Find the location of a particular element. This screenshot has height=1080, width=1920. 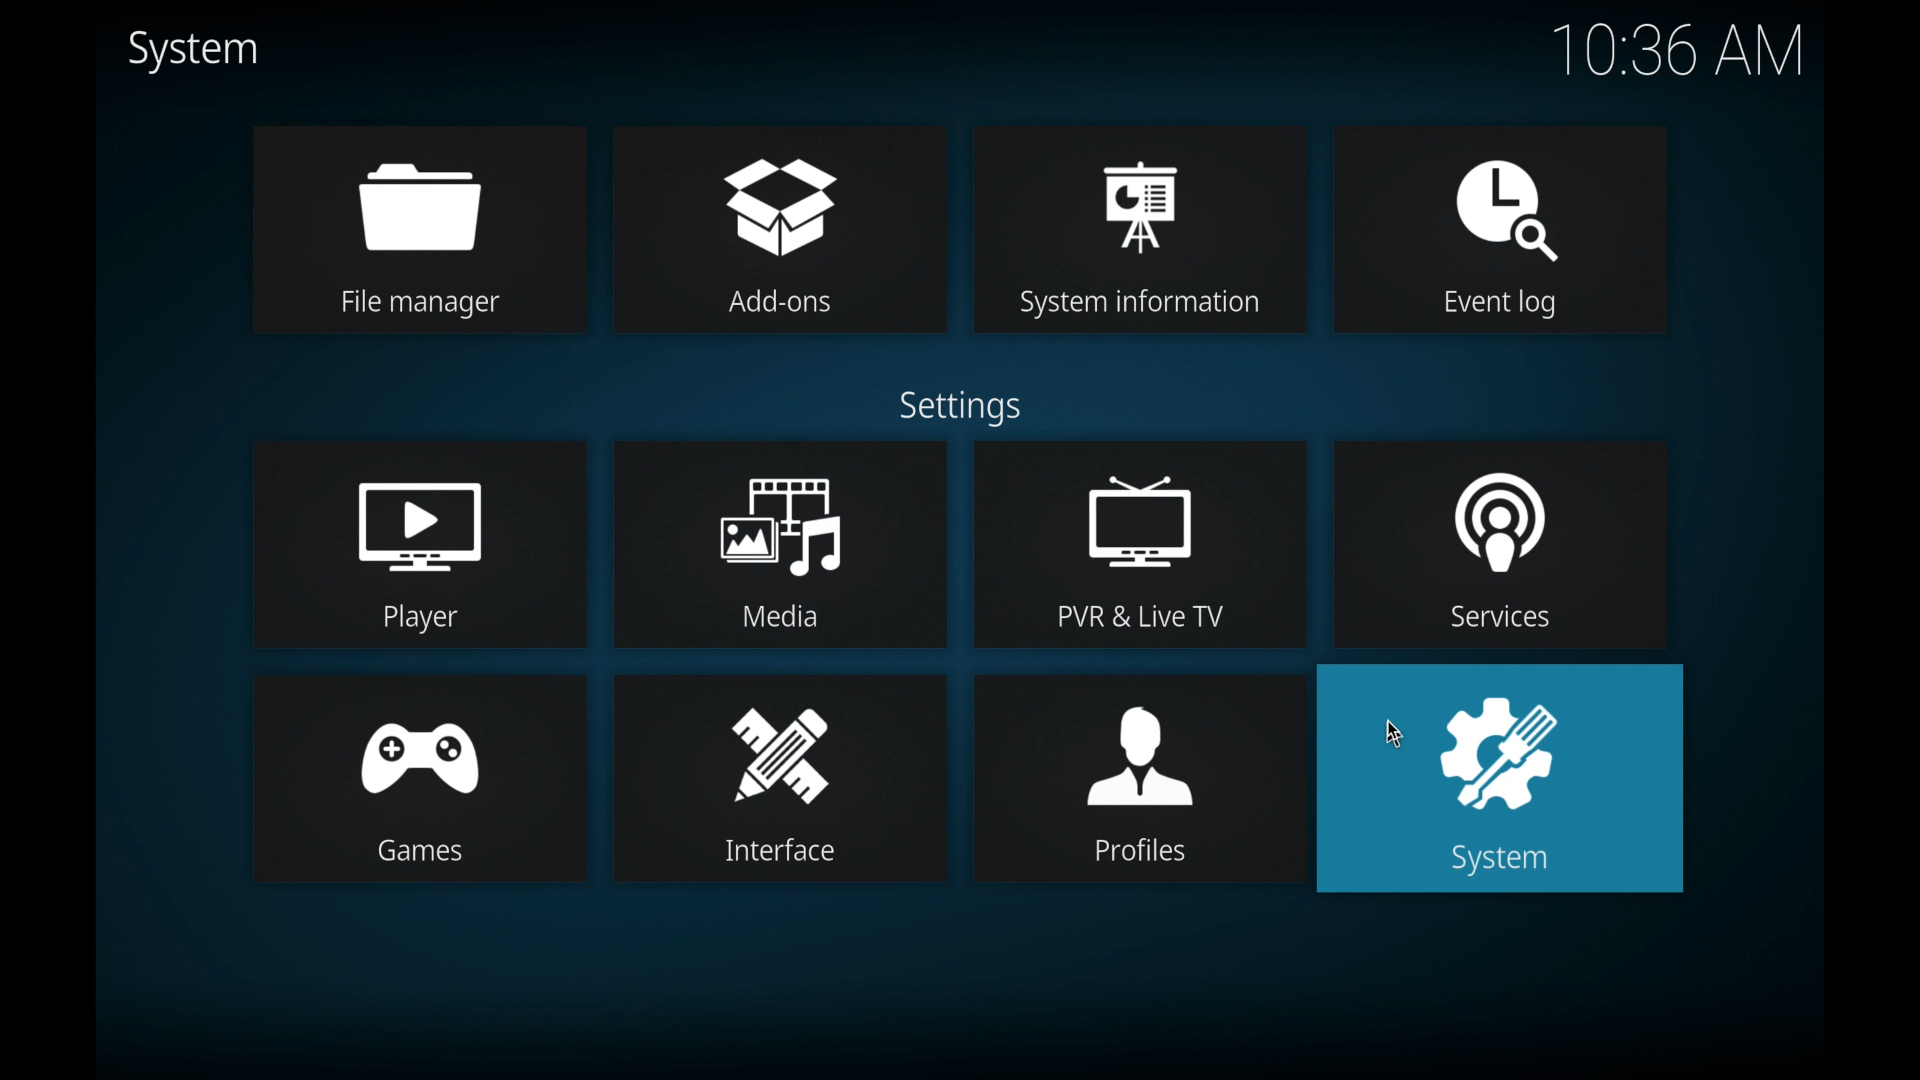

file manager is located at coordinates (414, 229).